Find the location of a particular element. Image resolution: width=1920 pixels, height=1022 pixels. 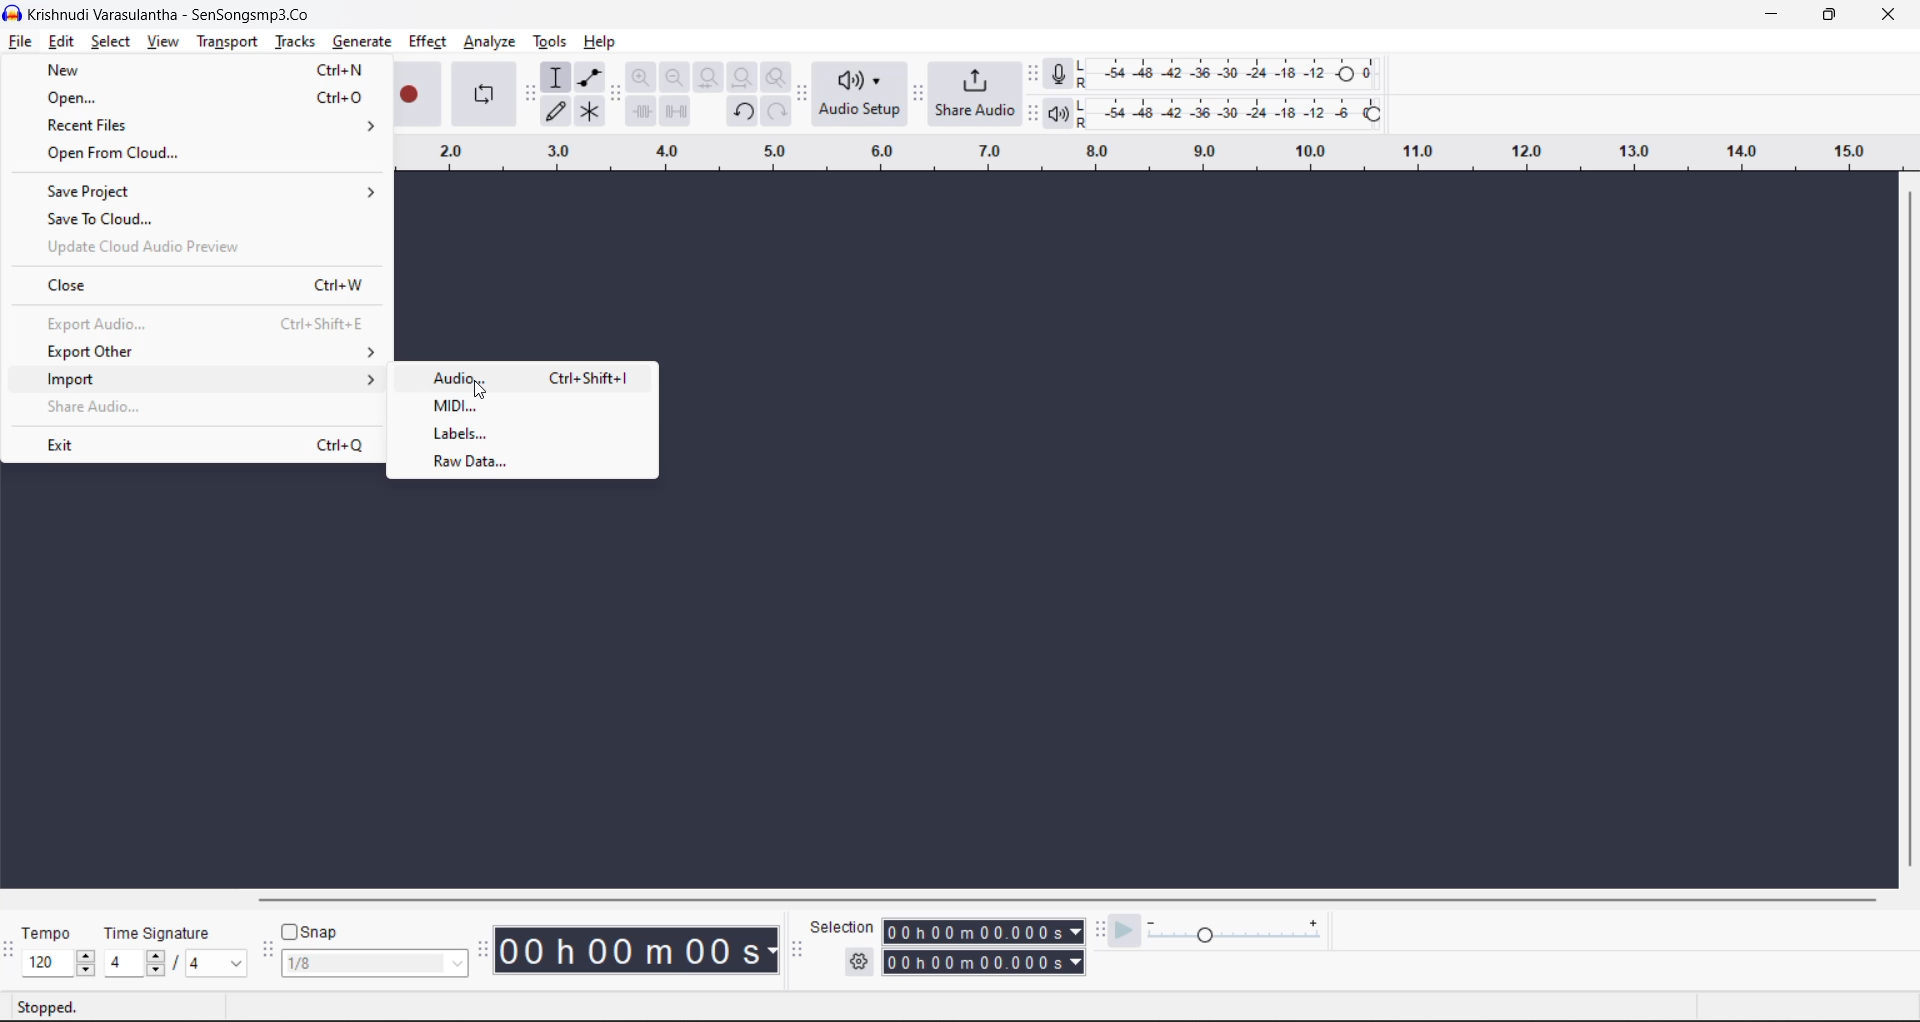

import is located at coordinates (212, 379).